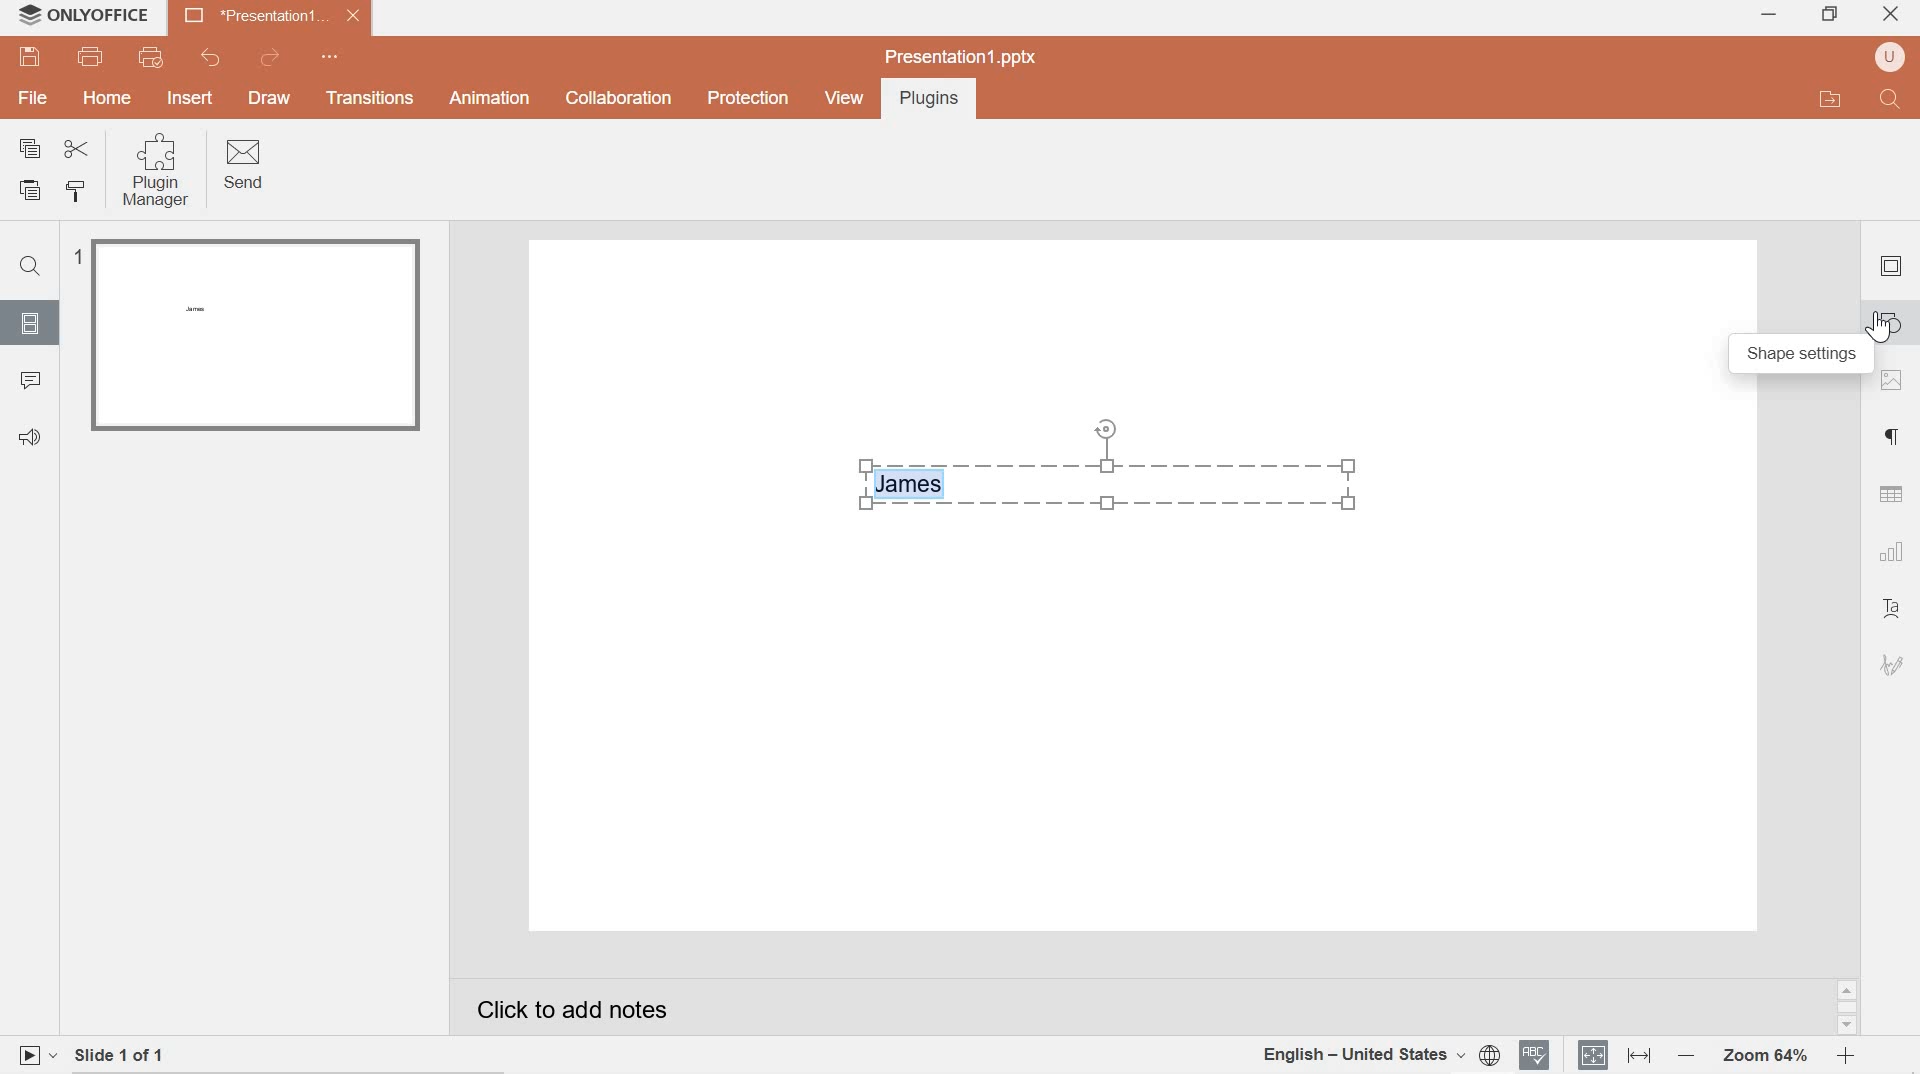 The width and height of the screenshot is (1920, 1074). I want to click on play slide, so click(35, 1054).